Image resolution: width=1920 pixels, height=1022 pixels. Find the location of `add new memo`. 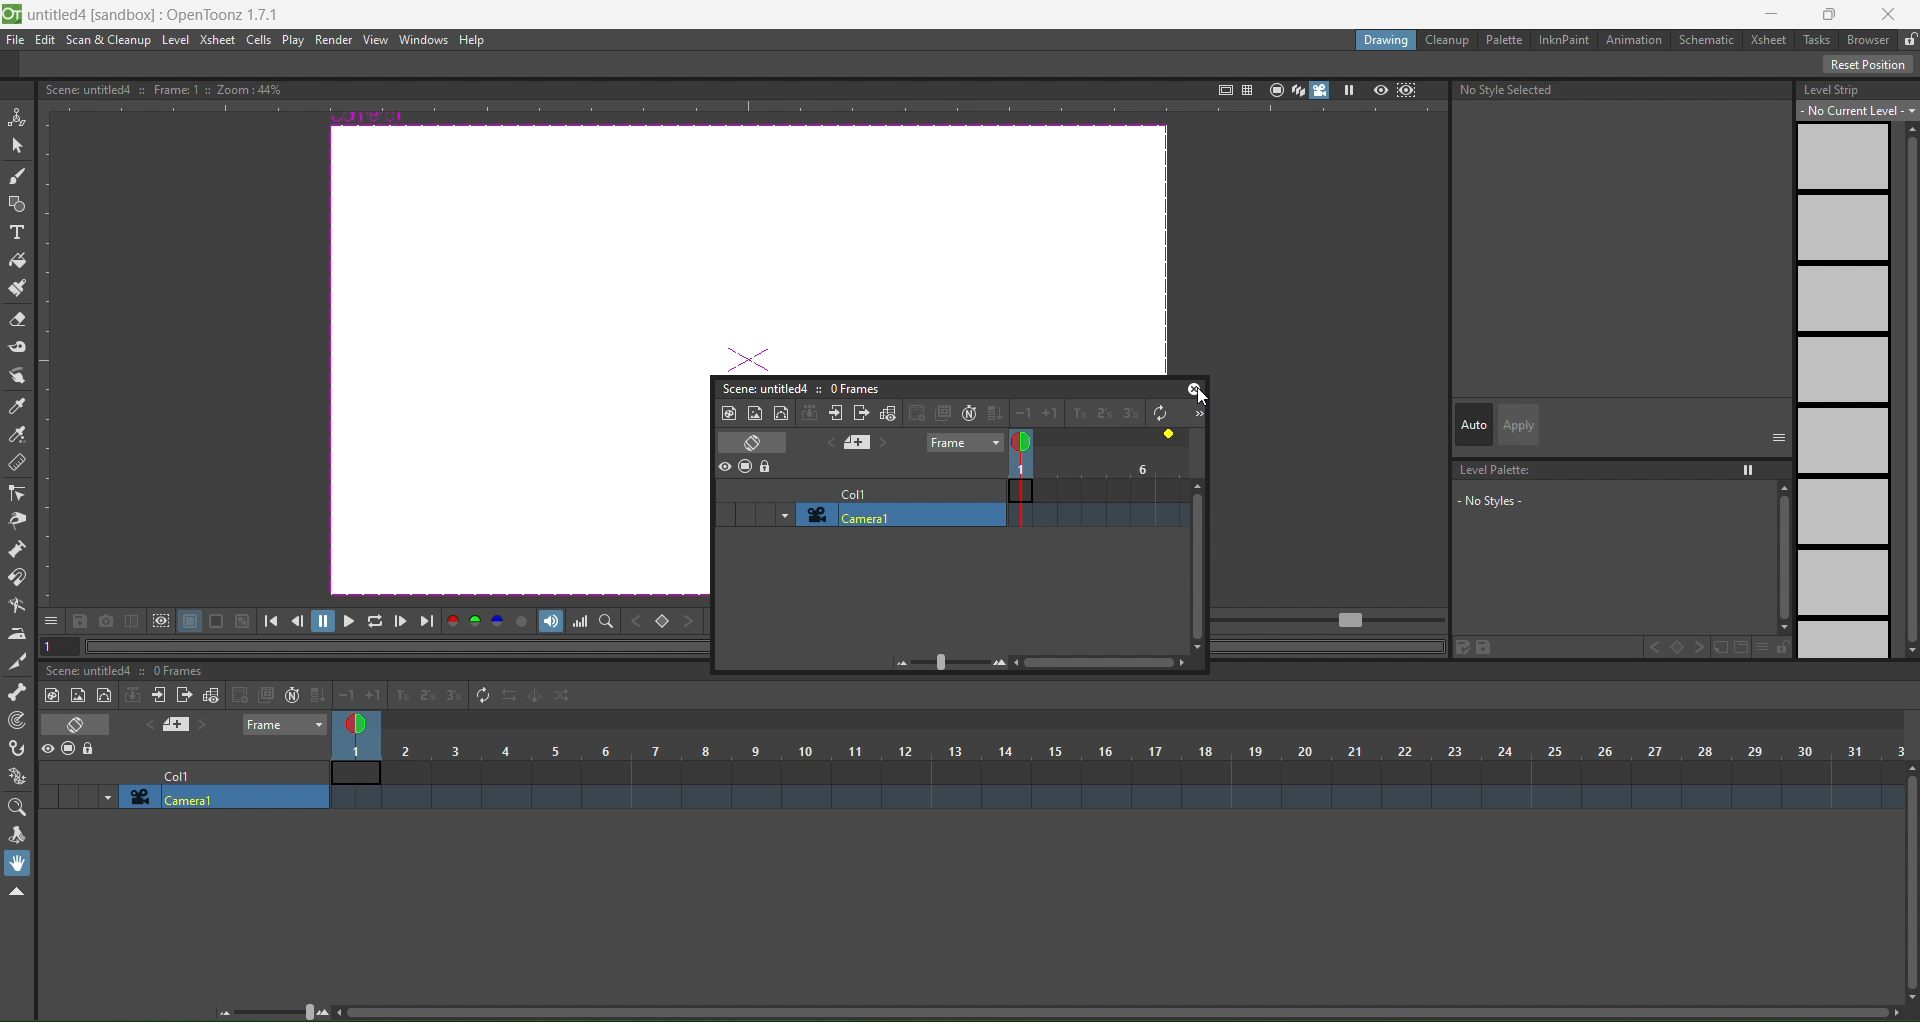

add new memo is located at coordinates (178, 726).